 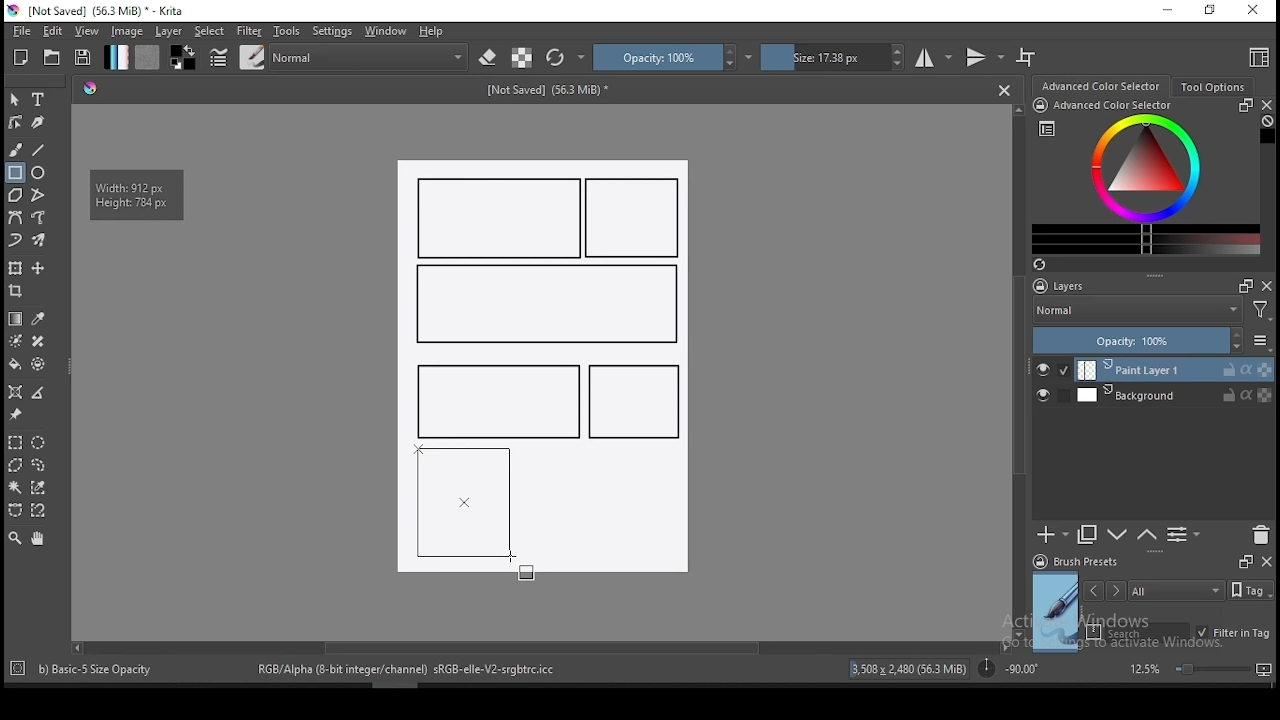 What do you see at coordinates (435, 32) in the screenshot?
I see `help` at bounding box center [435, 32].